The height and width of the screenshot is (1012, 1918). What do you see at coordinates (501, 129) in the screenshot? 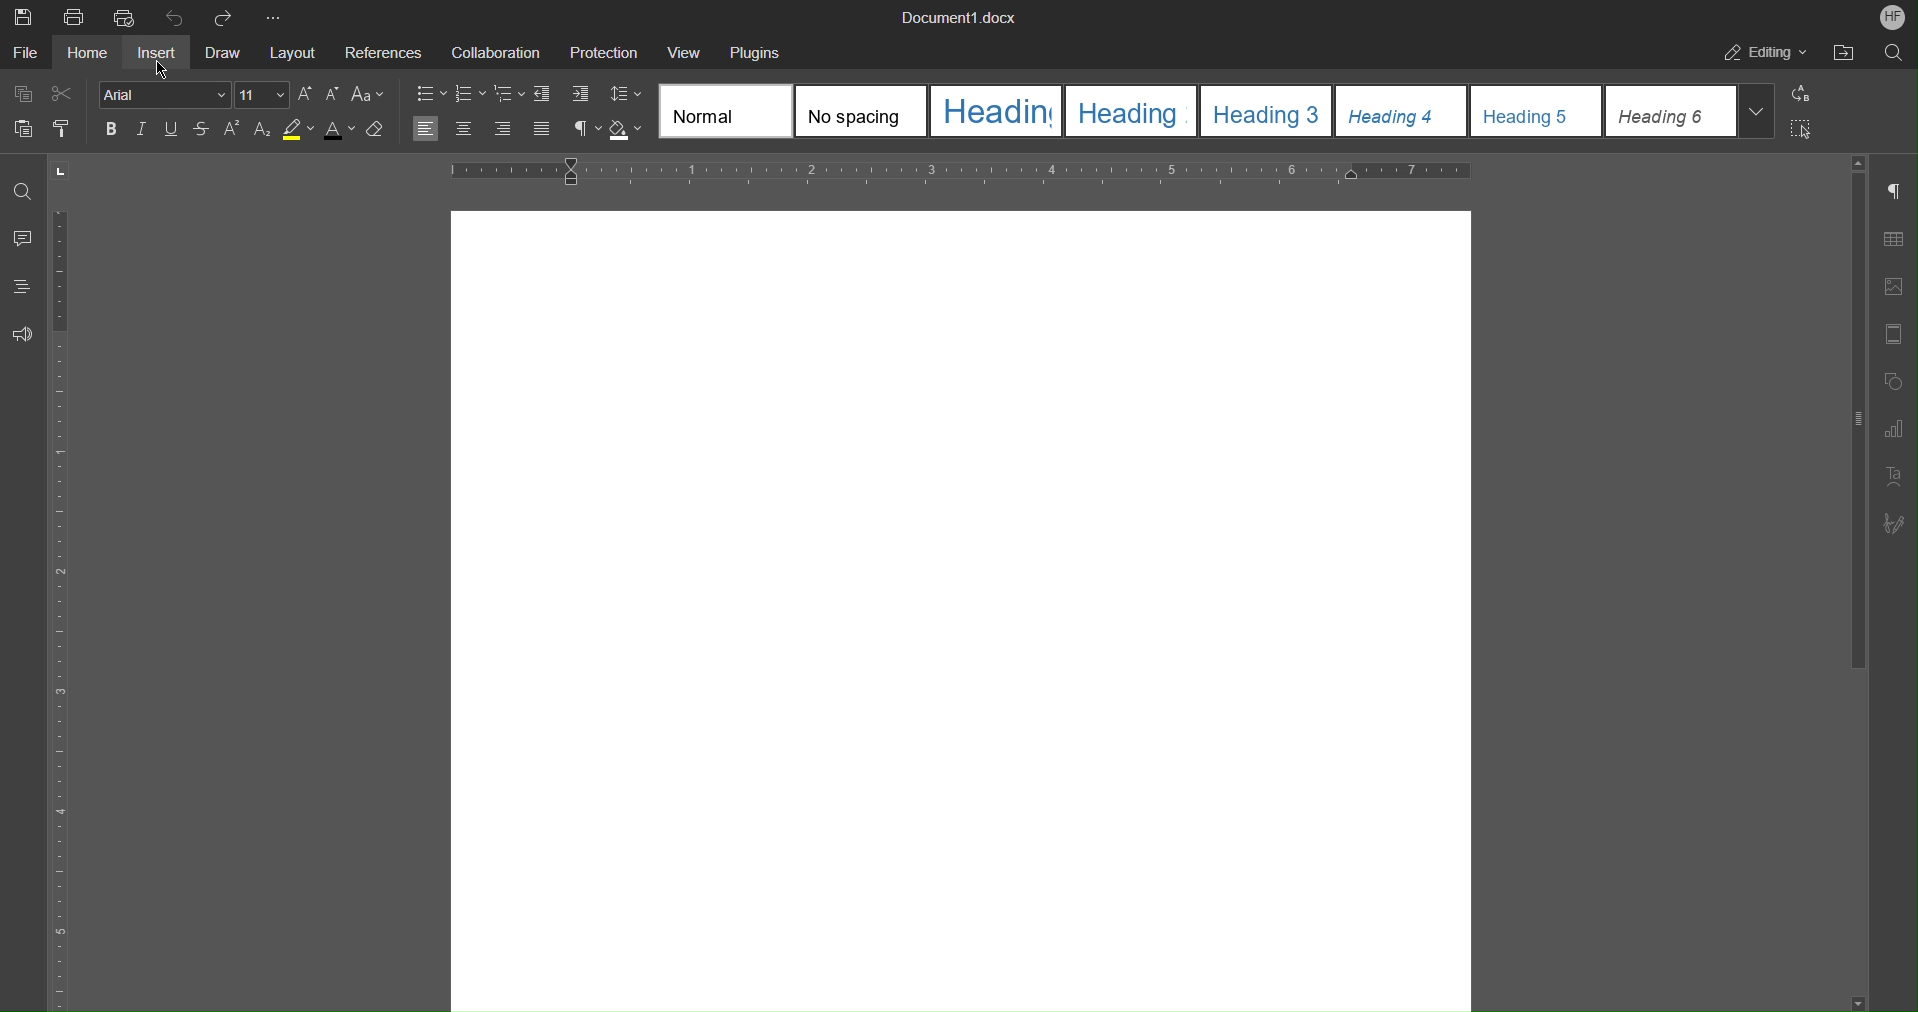
I see `Right Align` at bounding box center [501, 129].